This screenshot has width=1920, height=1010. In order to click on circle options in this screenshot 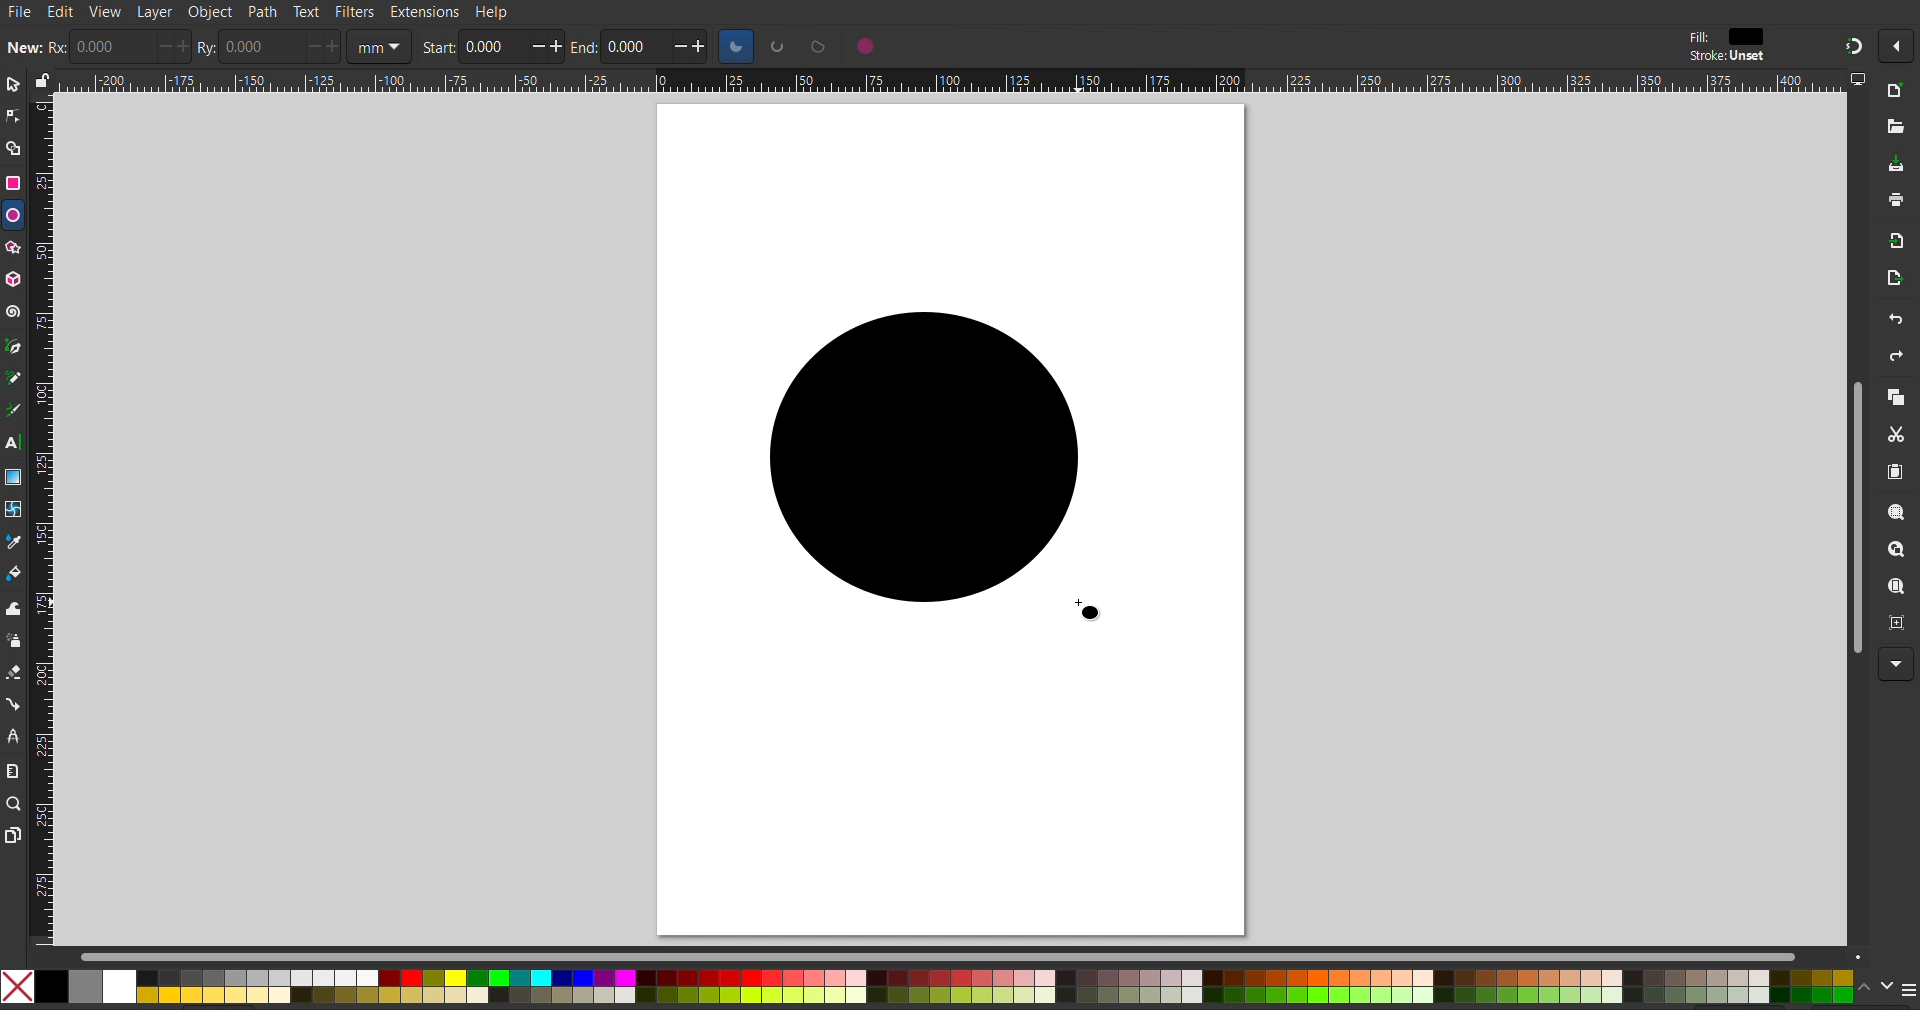, I will do `click(816, 46)`.